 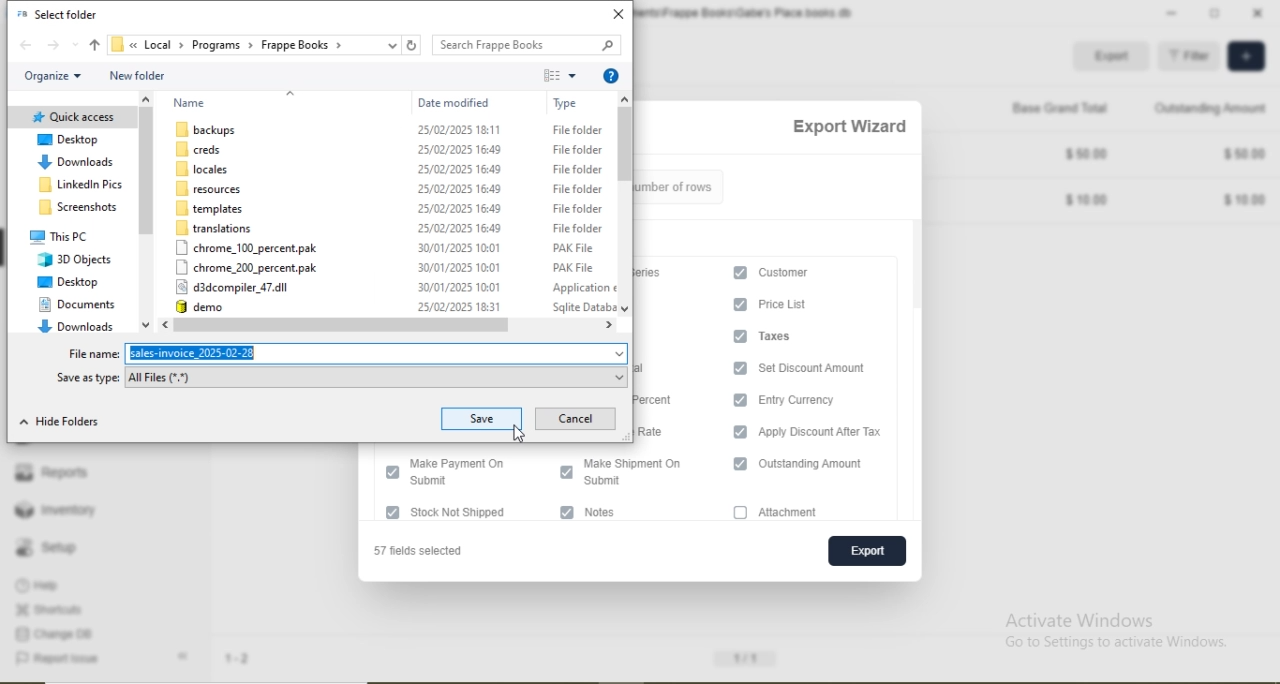 What do you see at coordinates (211, 188) in the screenshot?
I see `` at bounding box center [211, 188].